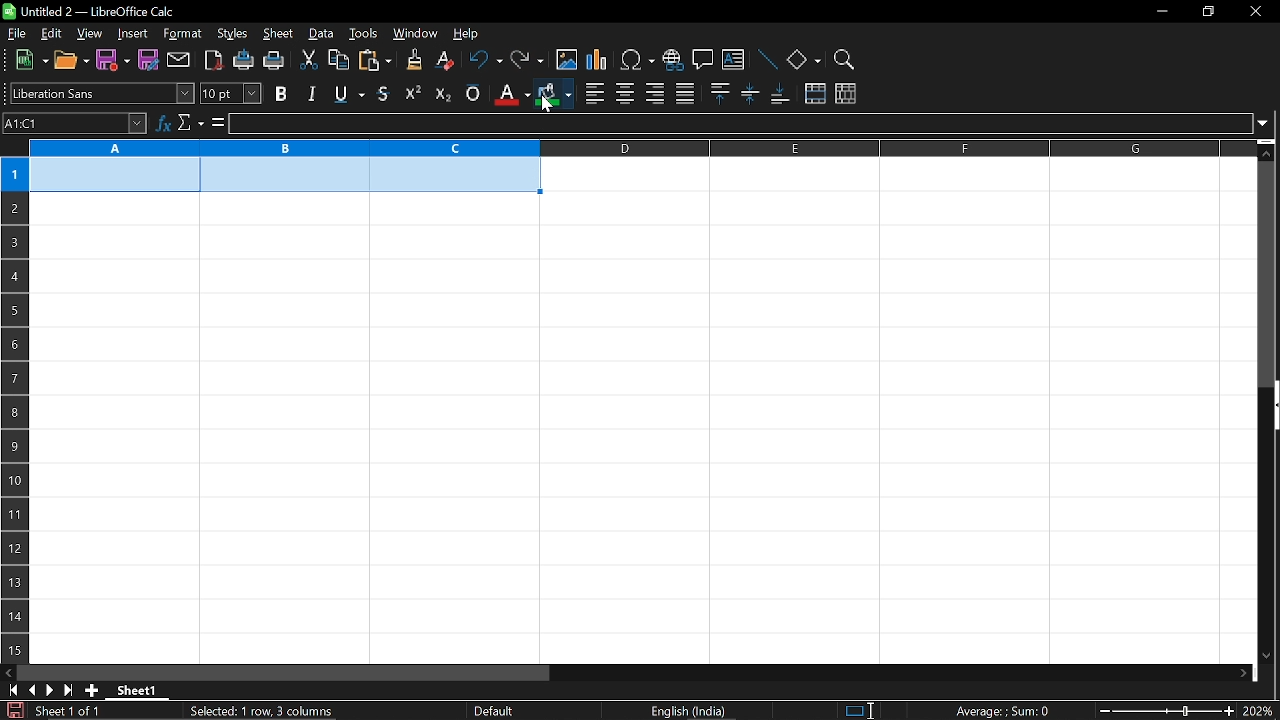 The width and height of the screenshot is (1280, 720). Describe the element at coordinates (17, 33) in the screenshot. I see `file` at that location.